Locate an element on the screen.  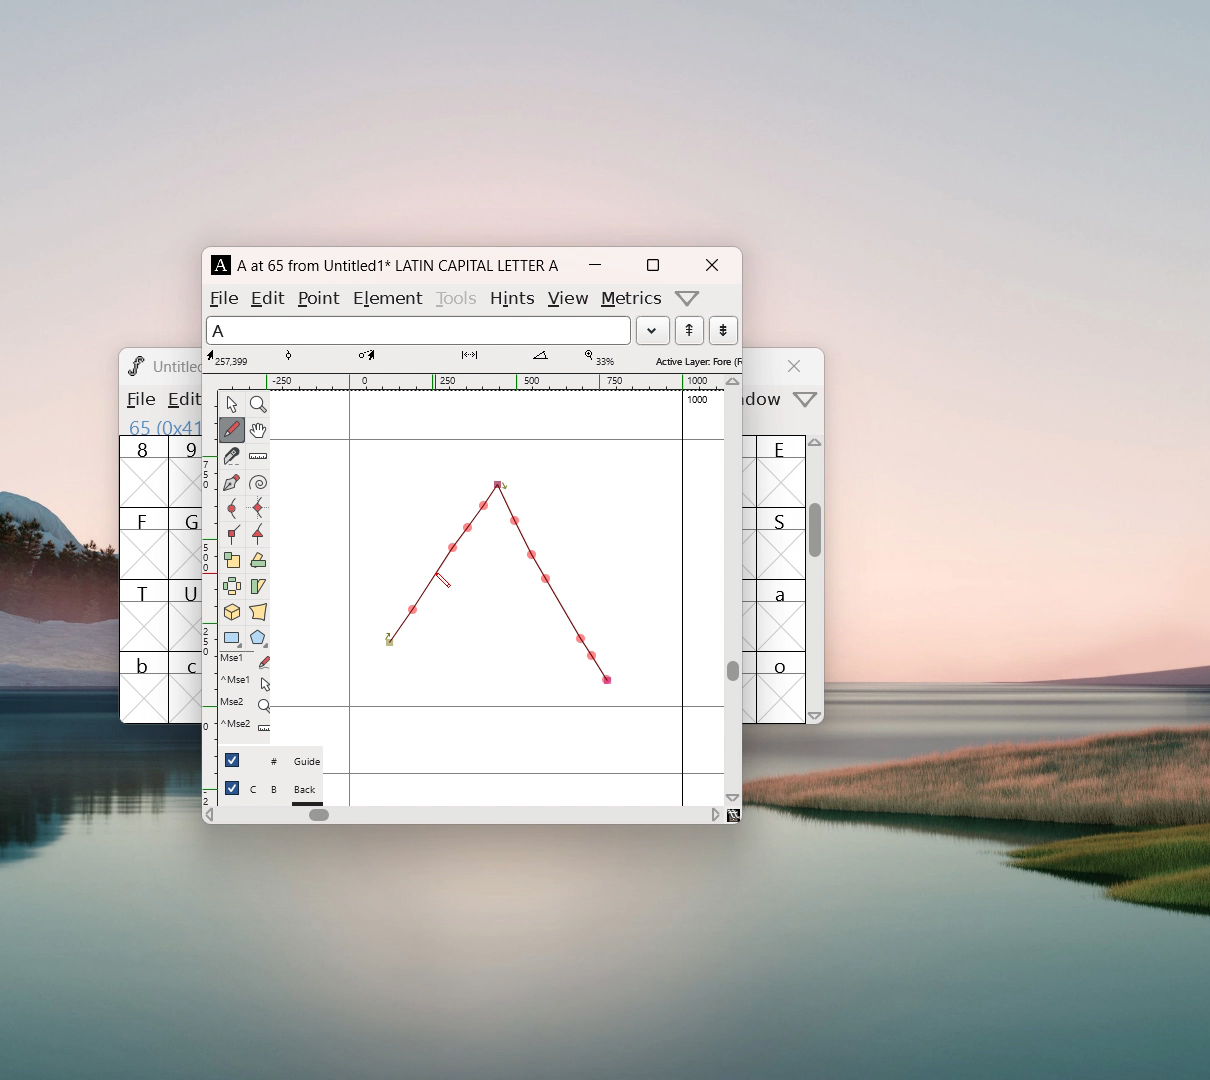
cut splines in two is located at coordinates (232, 458).